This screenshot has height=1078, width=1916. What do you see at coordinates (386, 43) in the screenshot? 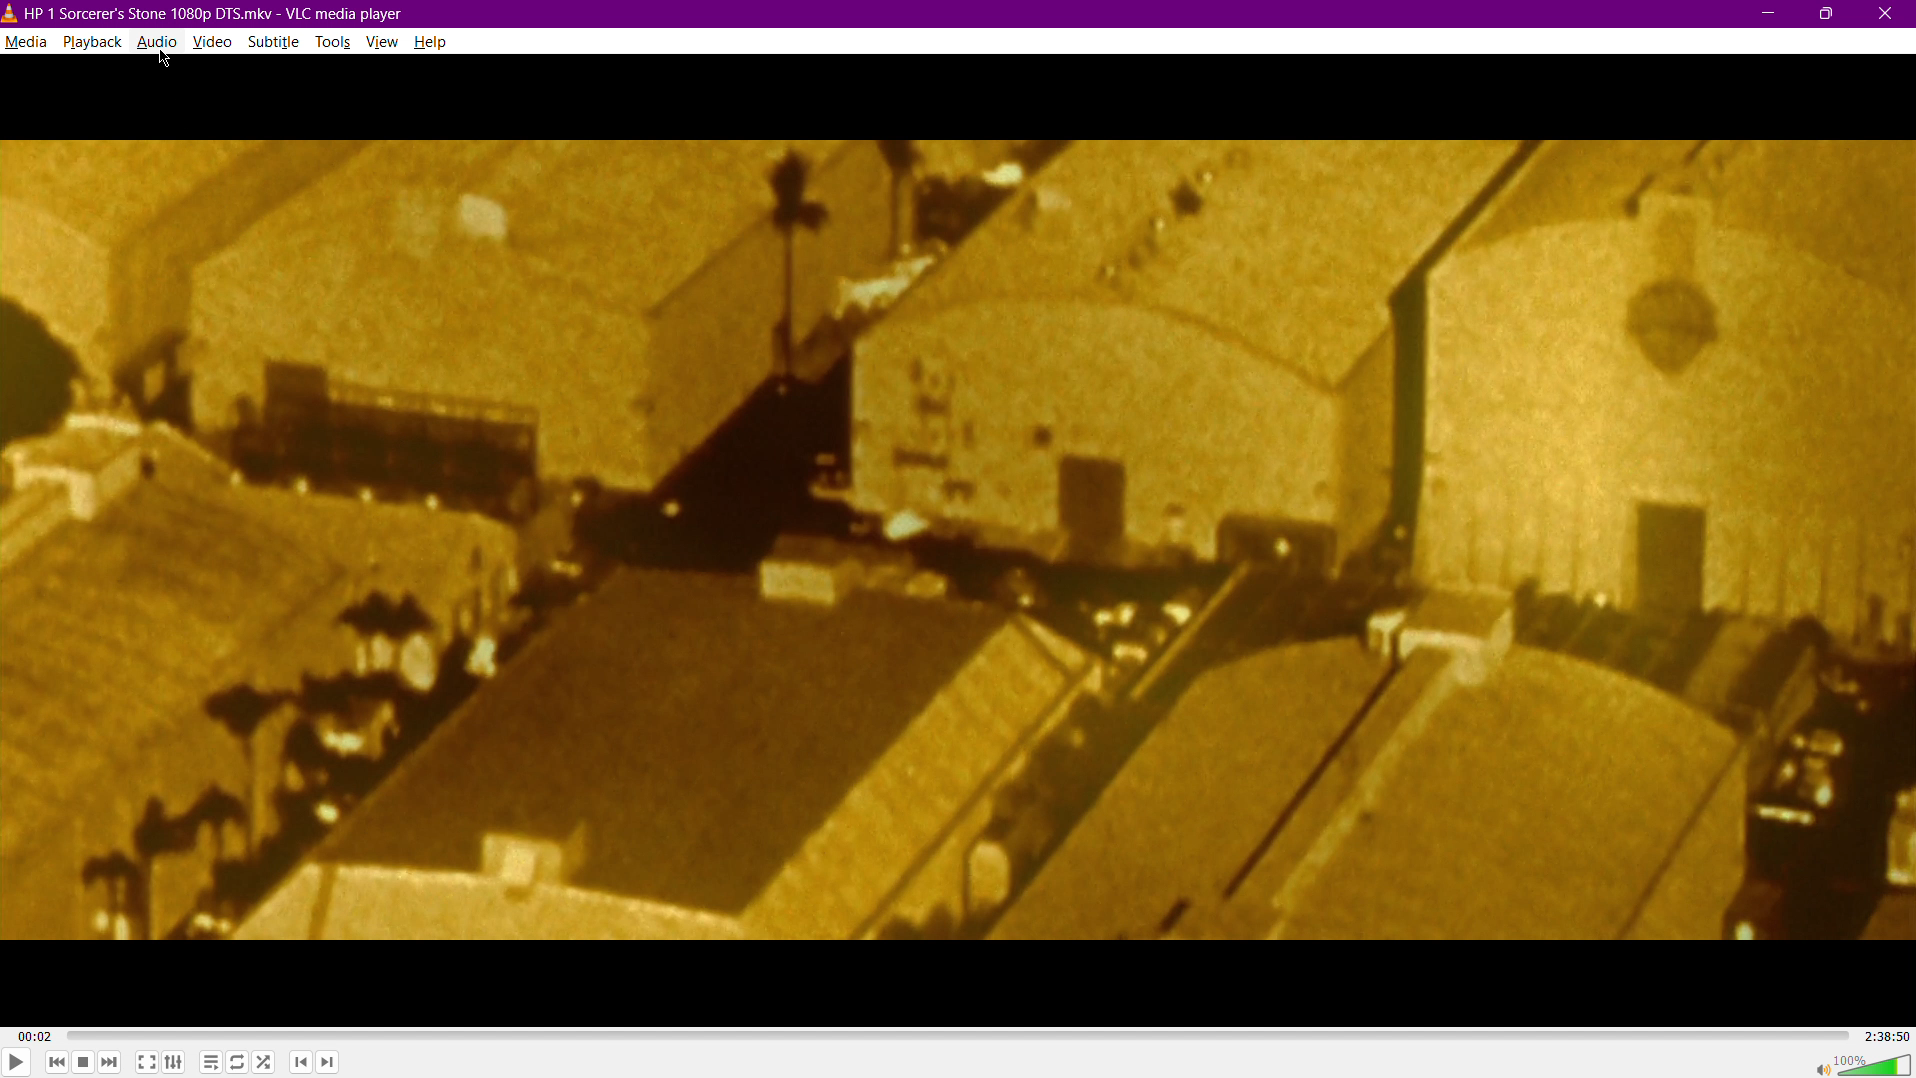
I see `View` at bounding box center [386, 43].